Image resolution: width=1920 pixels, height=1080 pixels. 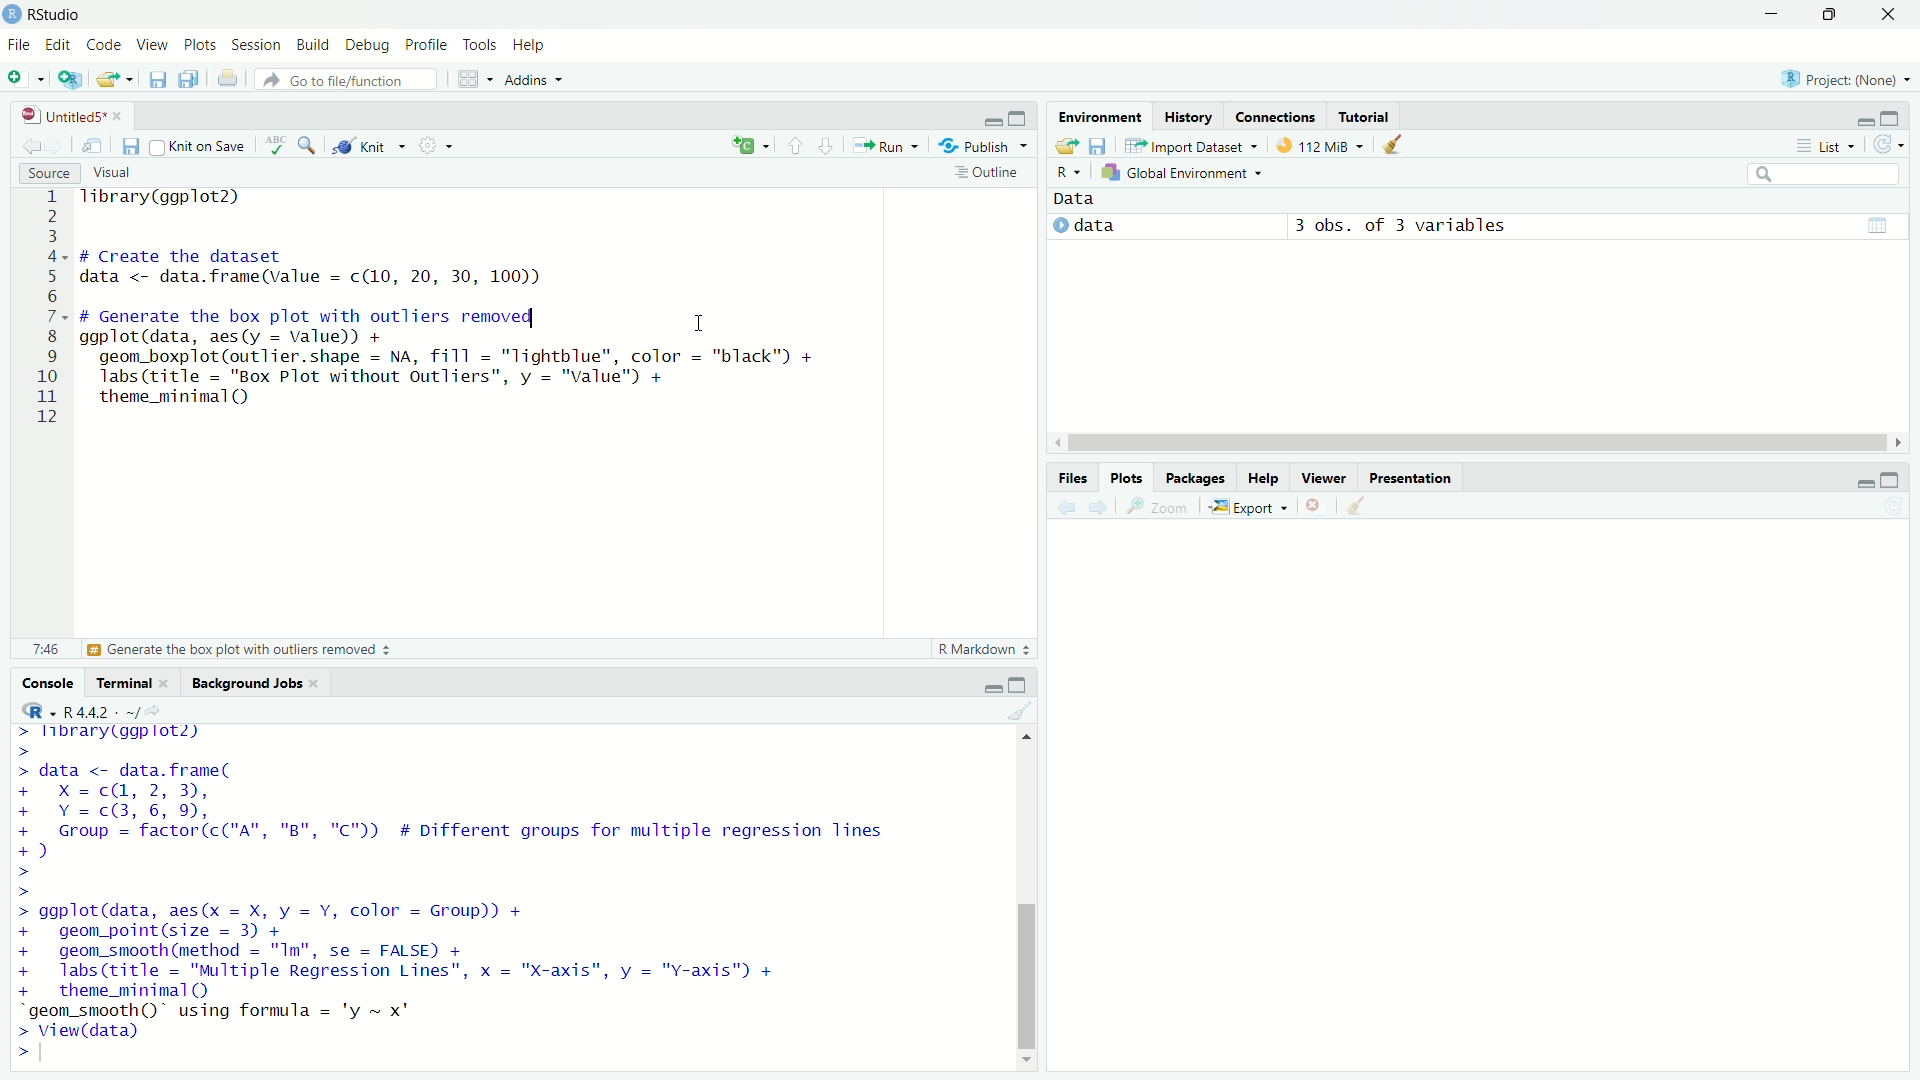 I want to click on maximise, so click(x=1835, y=18).